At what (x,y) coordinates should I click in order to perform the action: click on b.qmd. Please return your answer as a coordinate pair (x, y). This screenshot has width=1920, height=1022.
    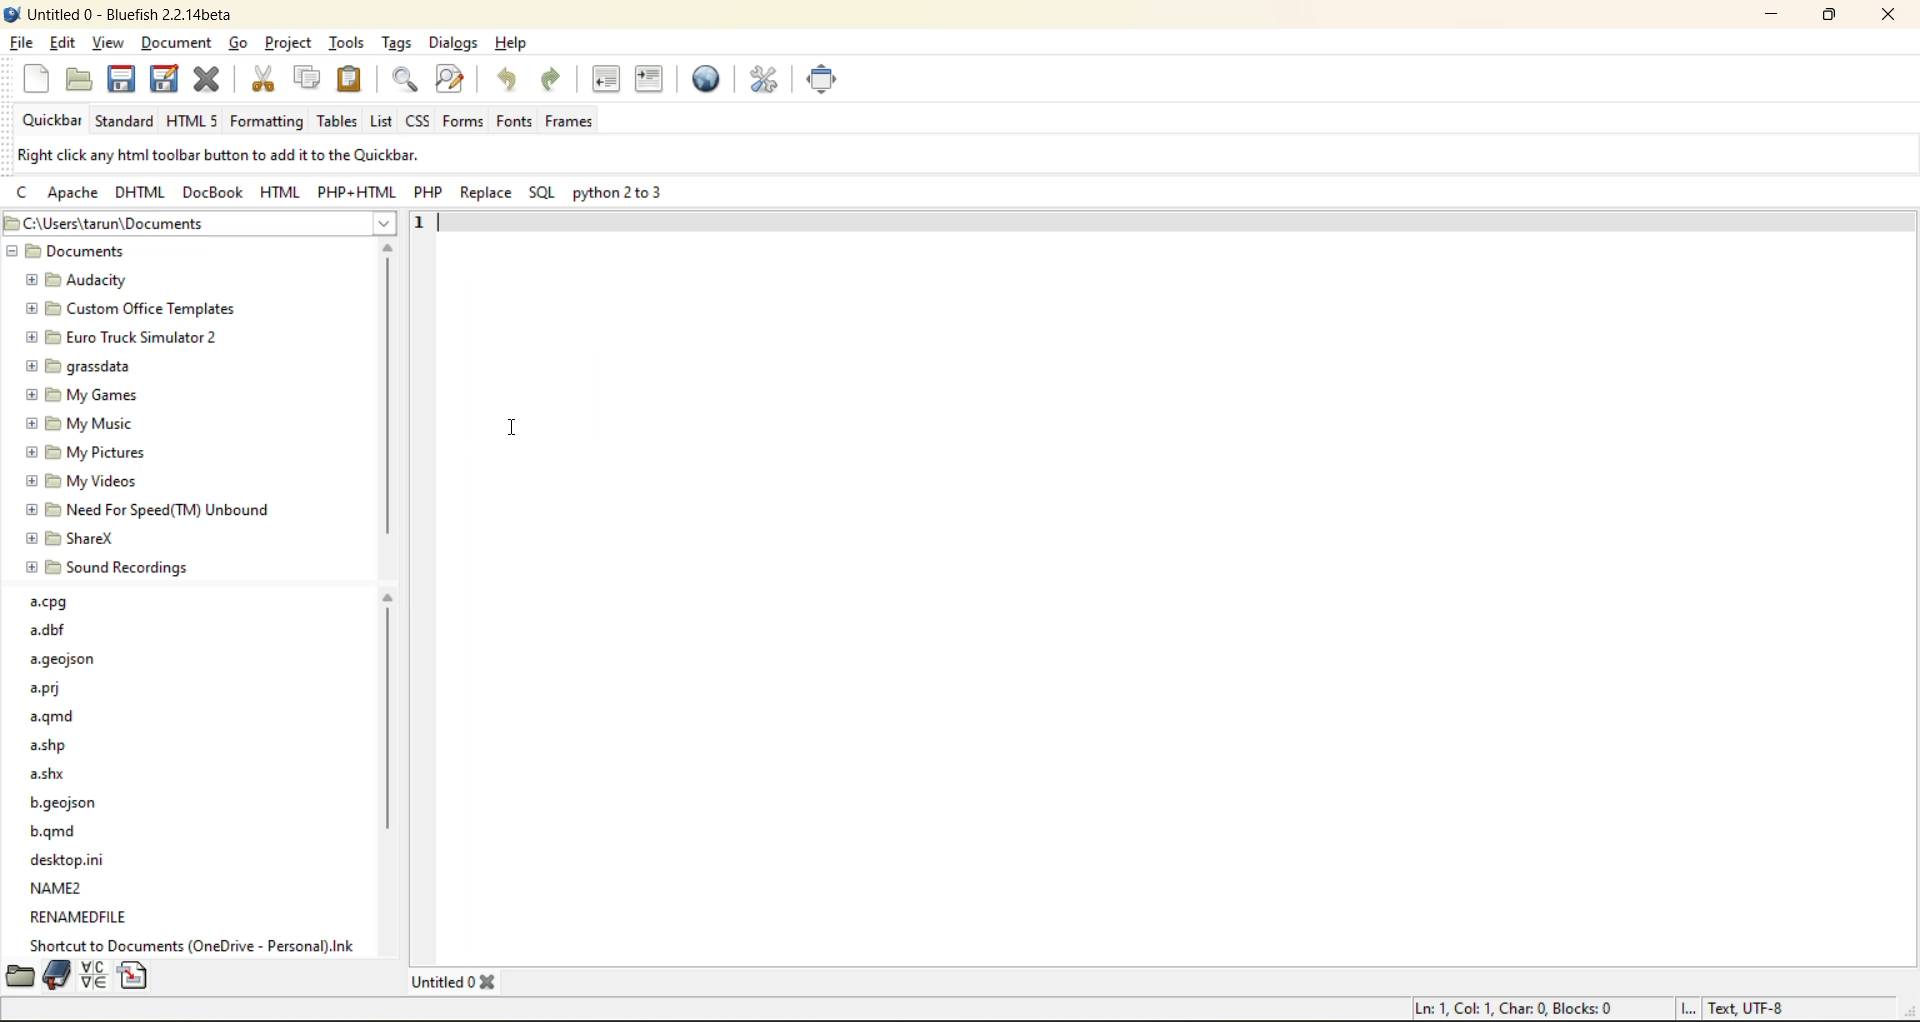
    Looking at the image, I should click on (57, 832).